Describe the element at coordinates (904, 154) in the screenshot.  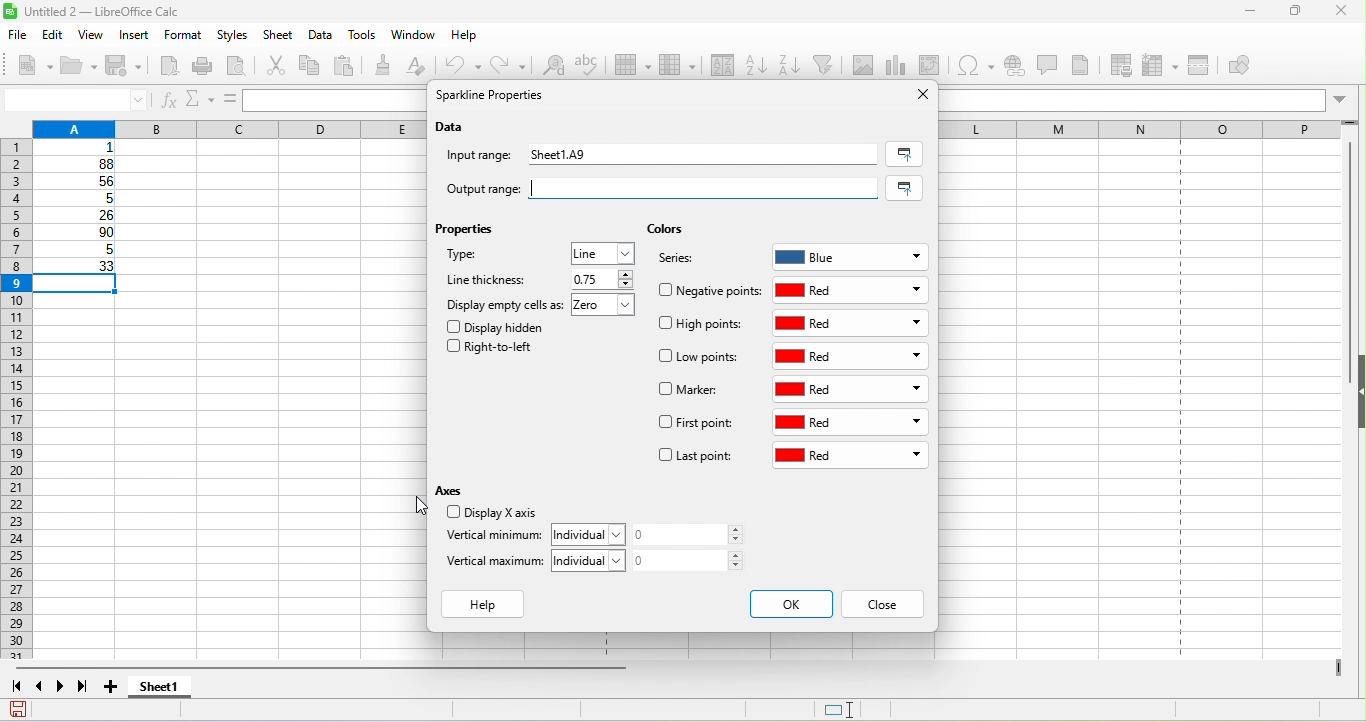
I see `selected range` at that location.